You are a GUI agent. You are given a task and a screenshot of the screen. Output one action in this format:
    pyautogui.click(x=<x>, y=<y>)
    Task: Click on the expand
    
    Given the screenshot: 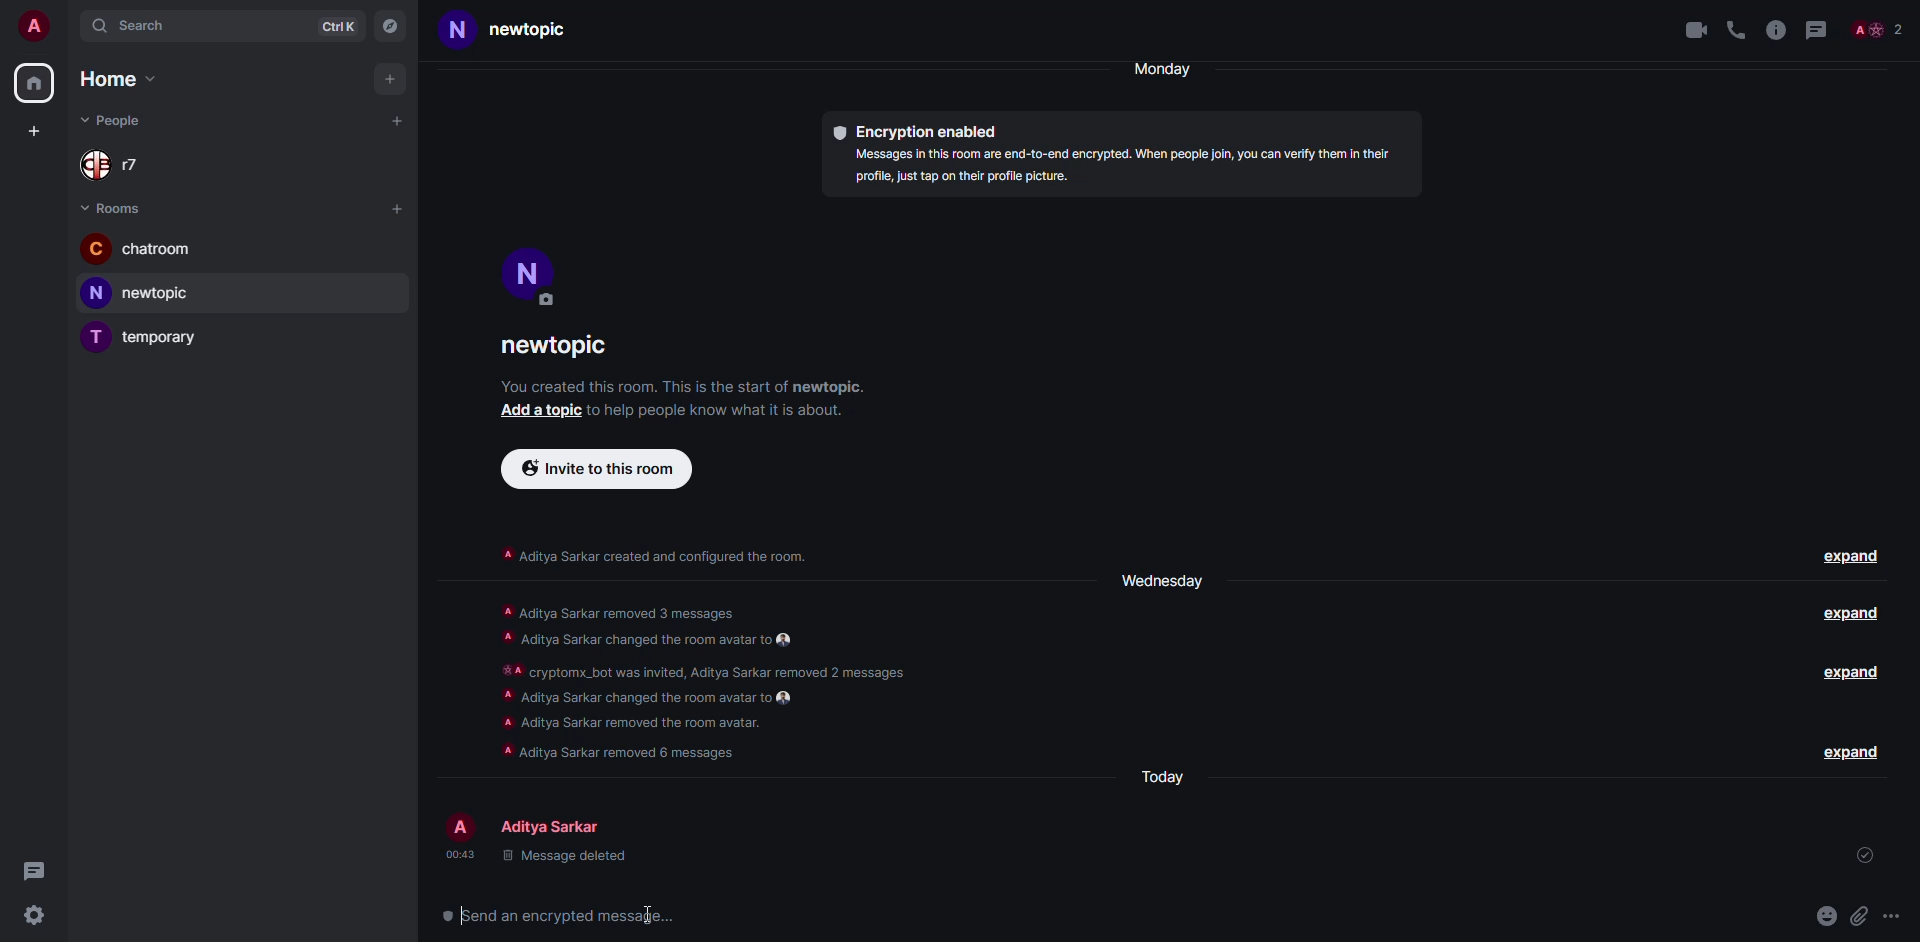 What is the action you would take?
    pyautogui.click(x=1852, y=558)
    